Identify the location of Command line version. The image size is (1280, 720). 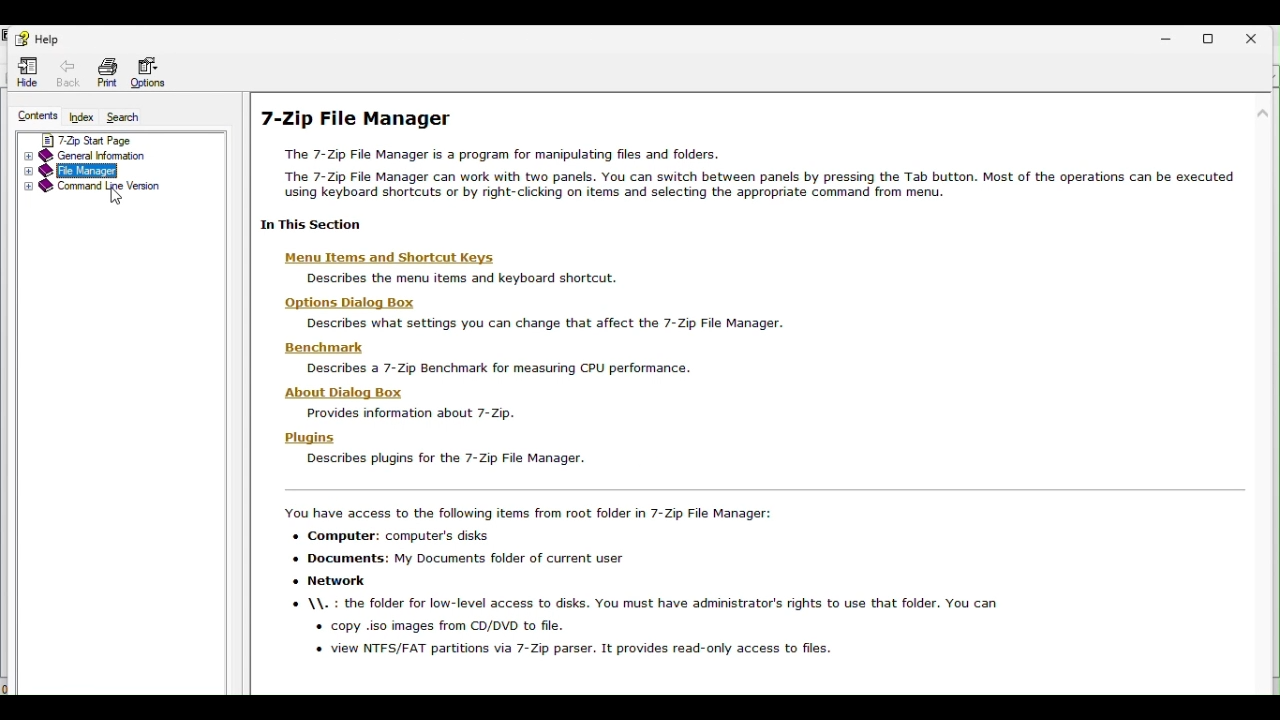
(91, 189).